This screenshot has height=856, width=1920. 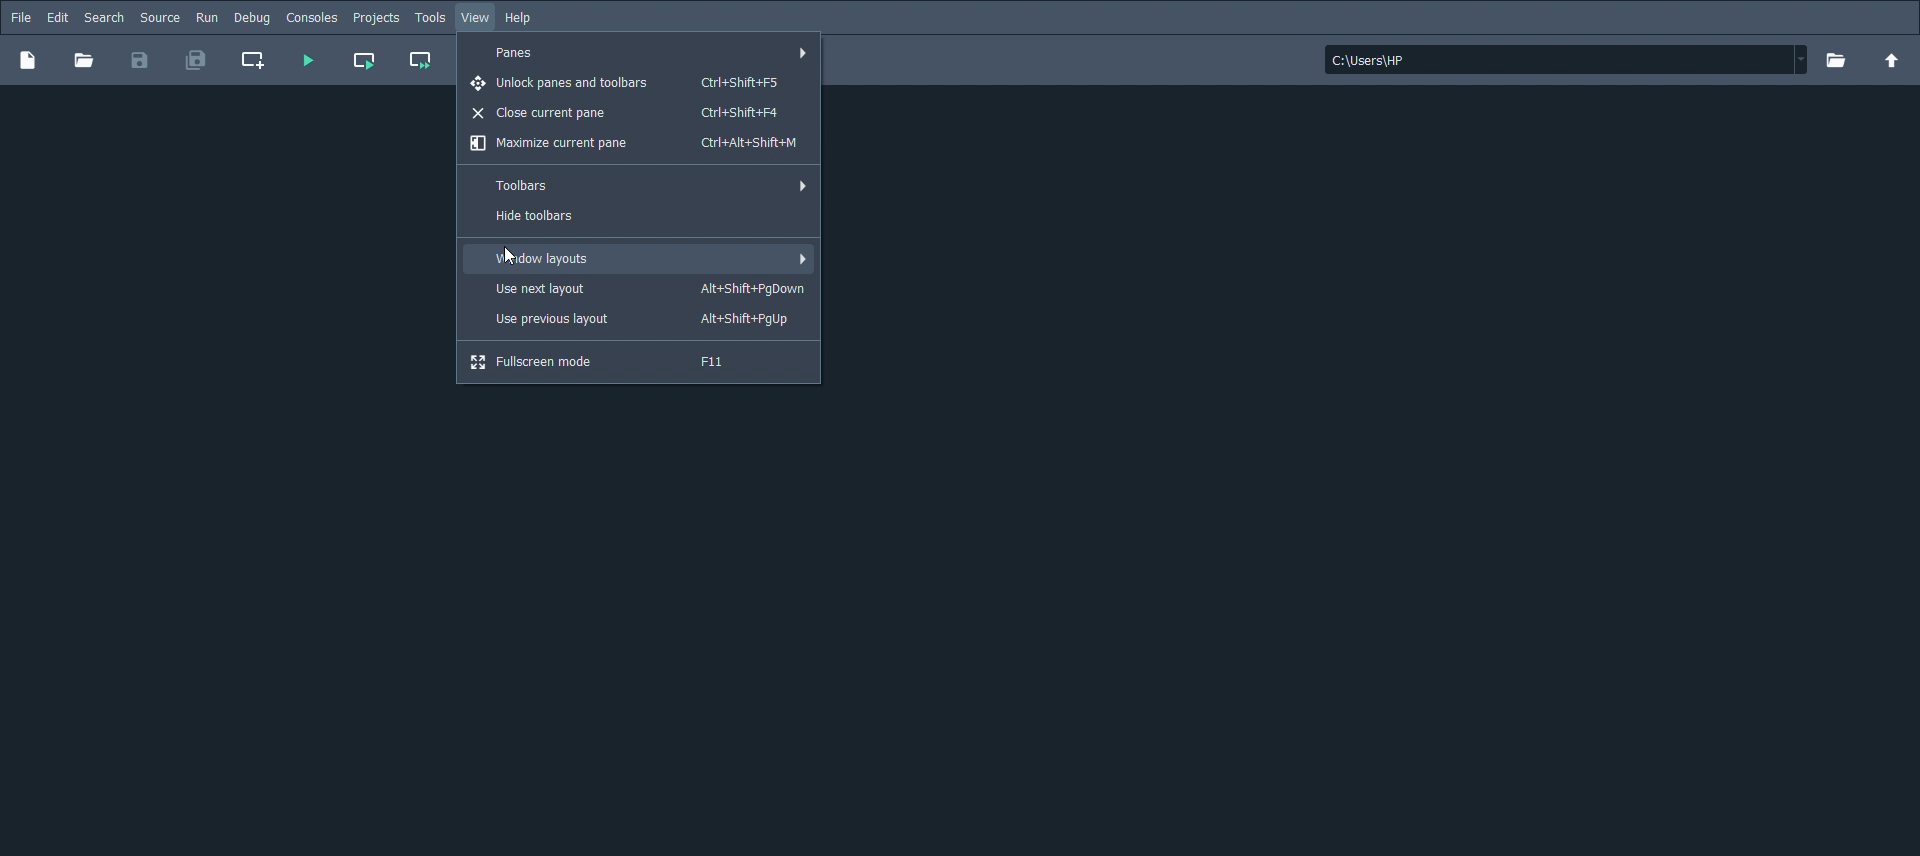 I want to click on Unlock panes and toolbars, so click(x=629, y=83).